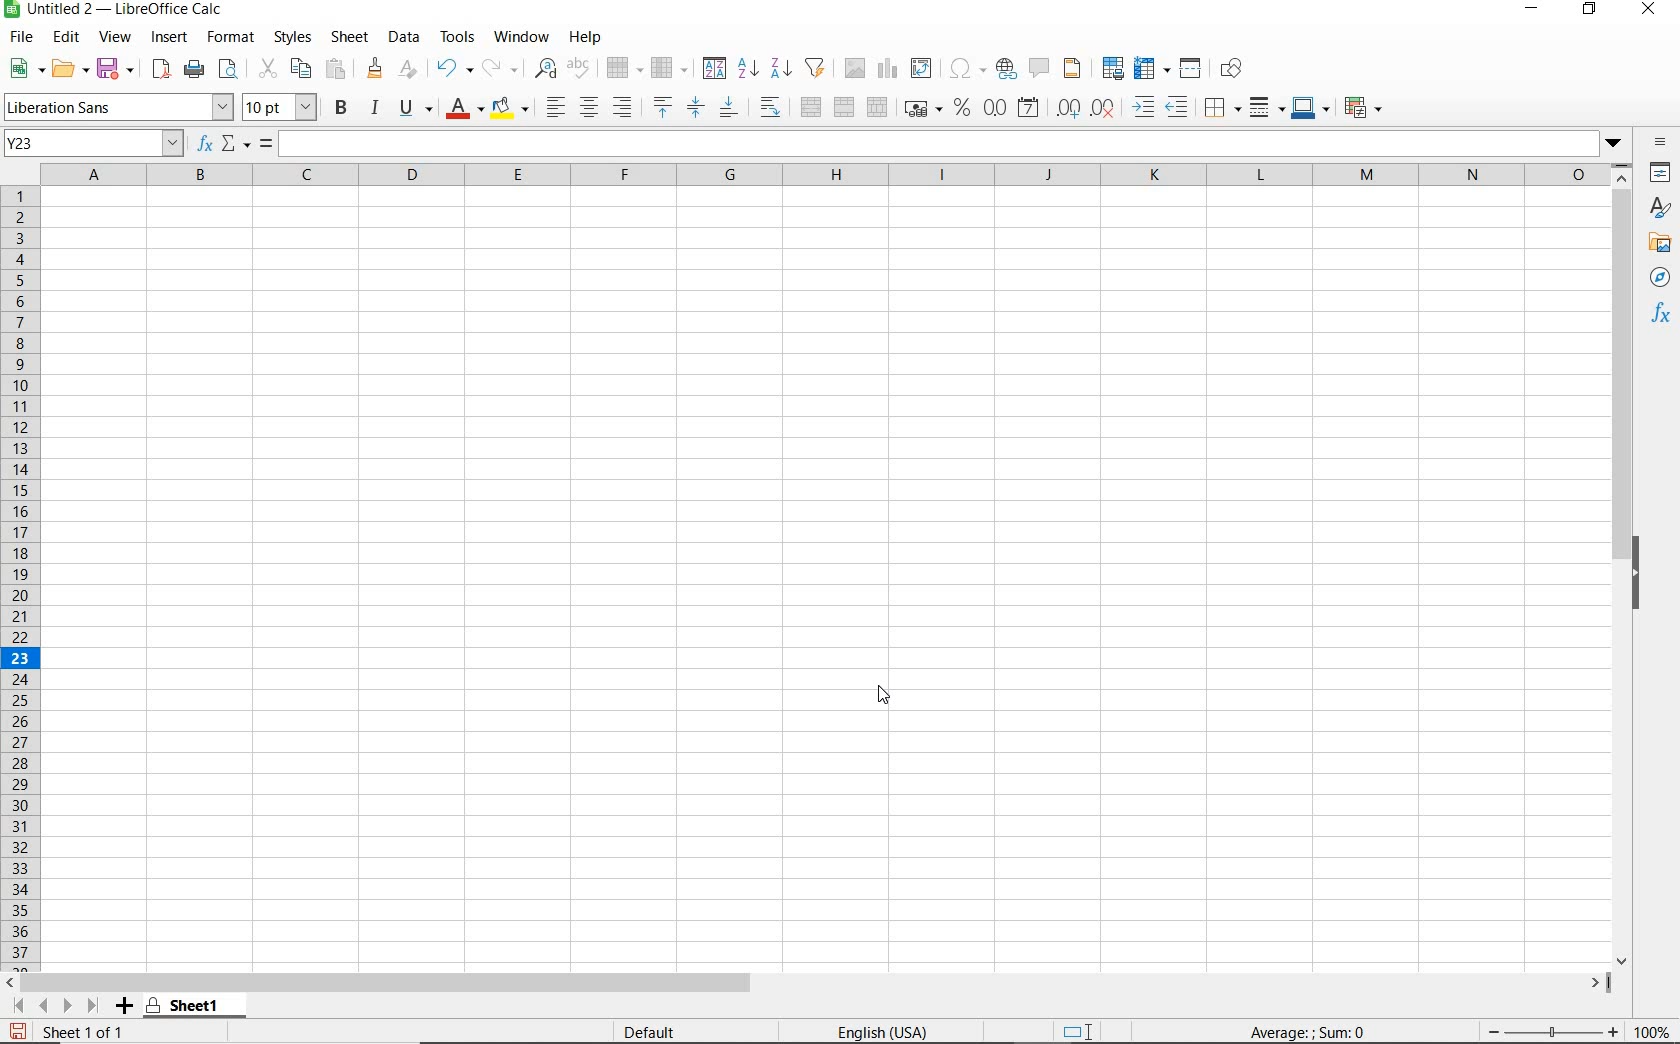  What do you see at coordinates (852, 67) in the screenshot?
I see `INSERT IMAGE` at bounding box center [852, 67].